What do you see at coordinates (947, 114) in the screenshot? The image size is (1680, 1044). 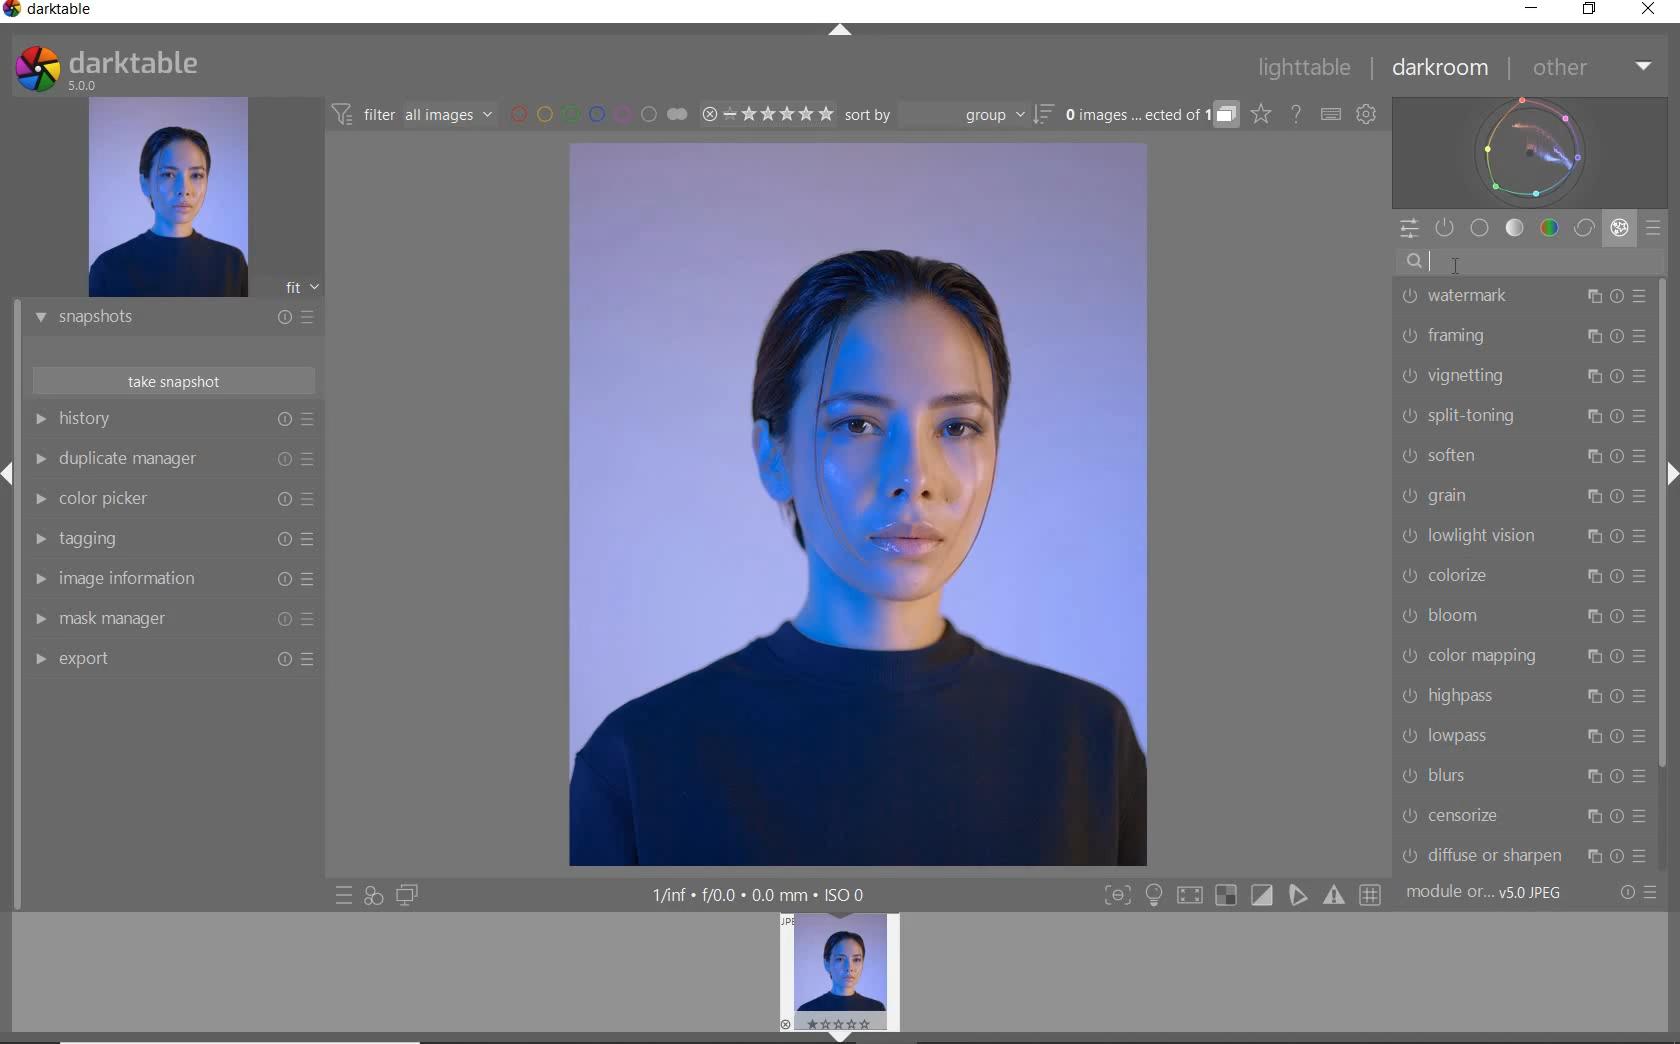 I see `SORT` at bounding box center [947, 114].